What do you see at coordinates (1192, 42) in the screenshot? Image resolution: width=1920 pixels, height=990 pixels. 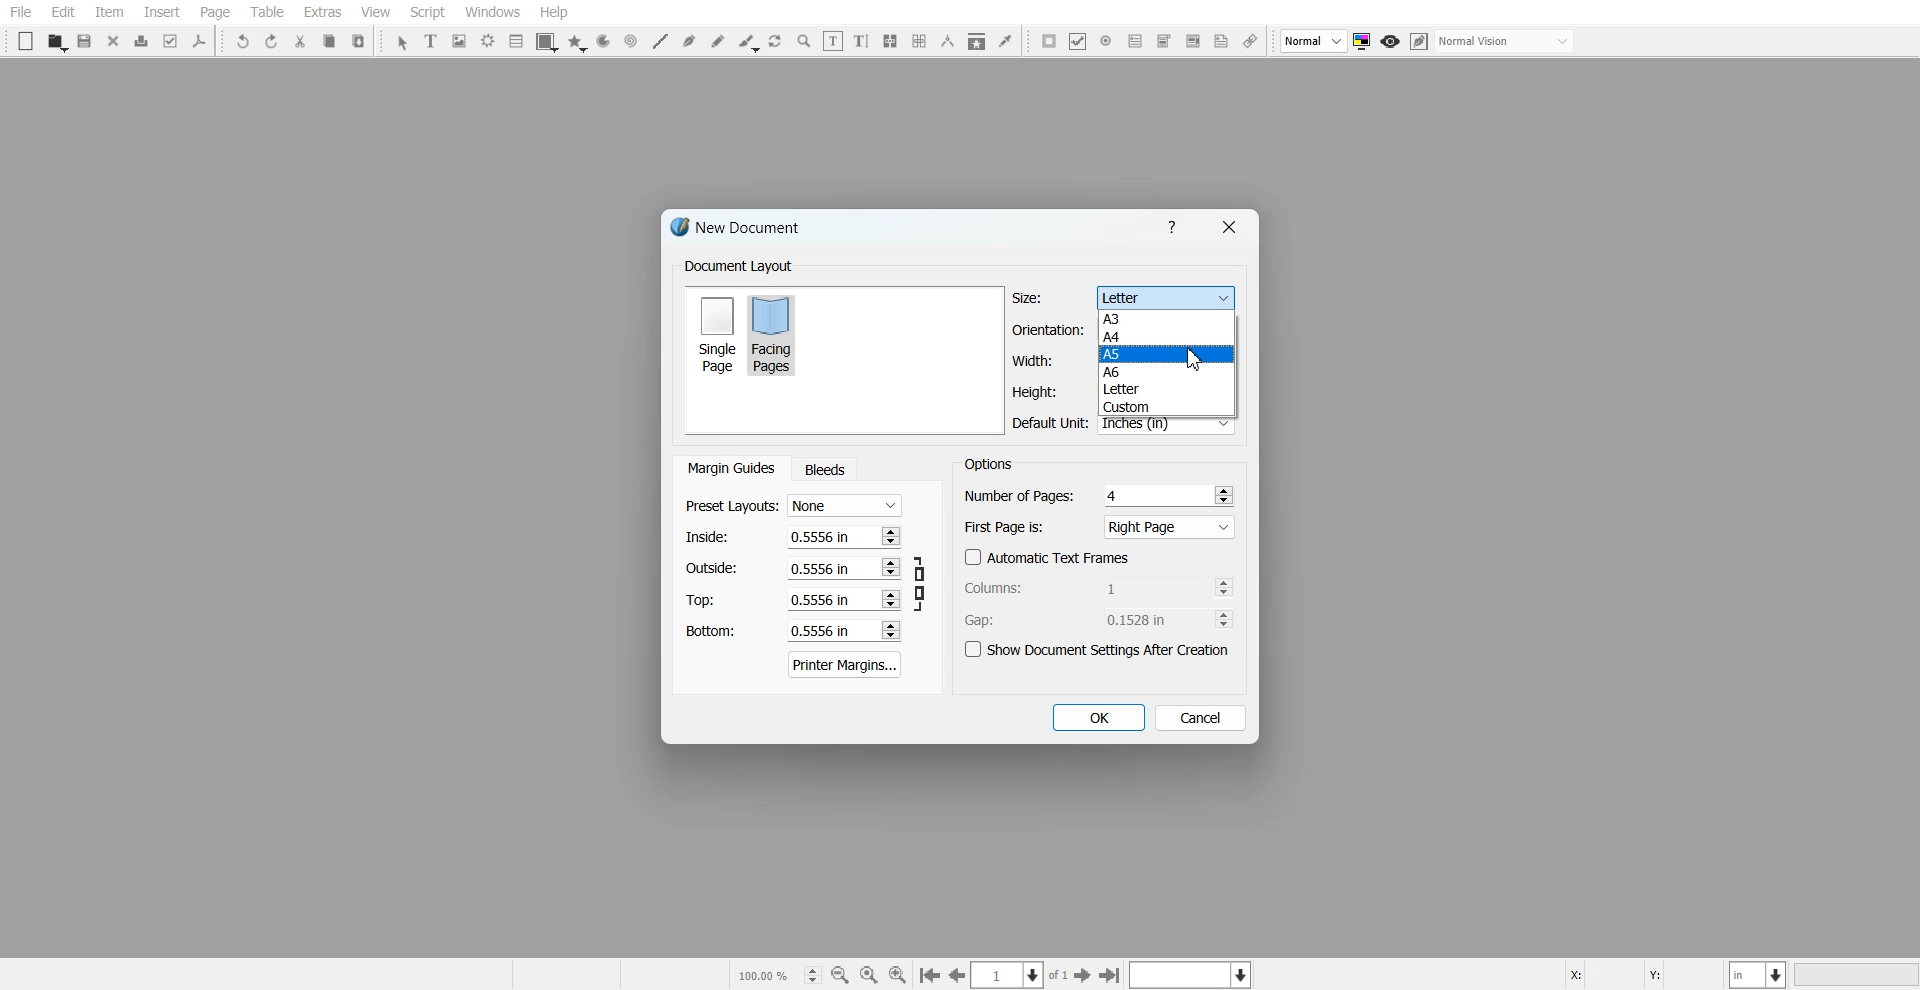 I see `PDF List Box` at bounding box center [1192, 42].